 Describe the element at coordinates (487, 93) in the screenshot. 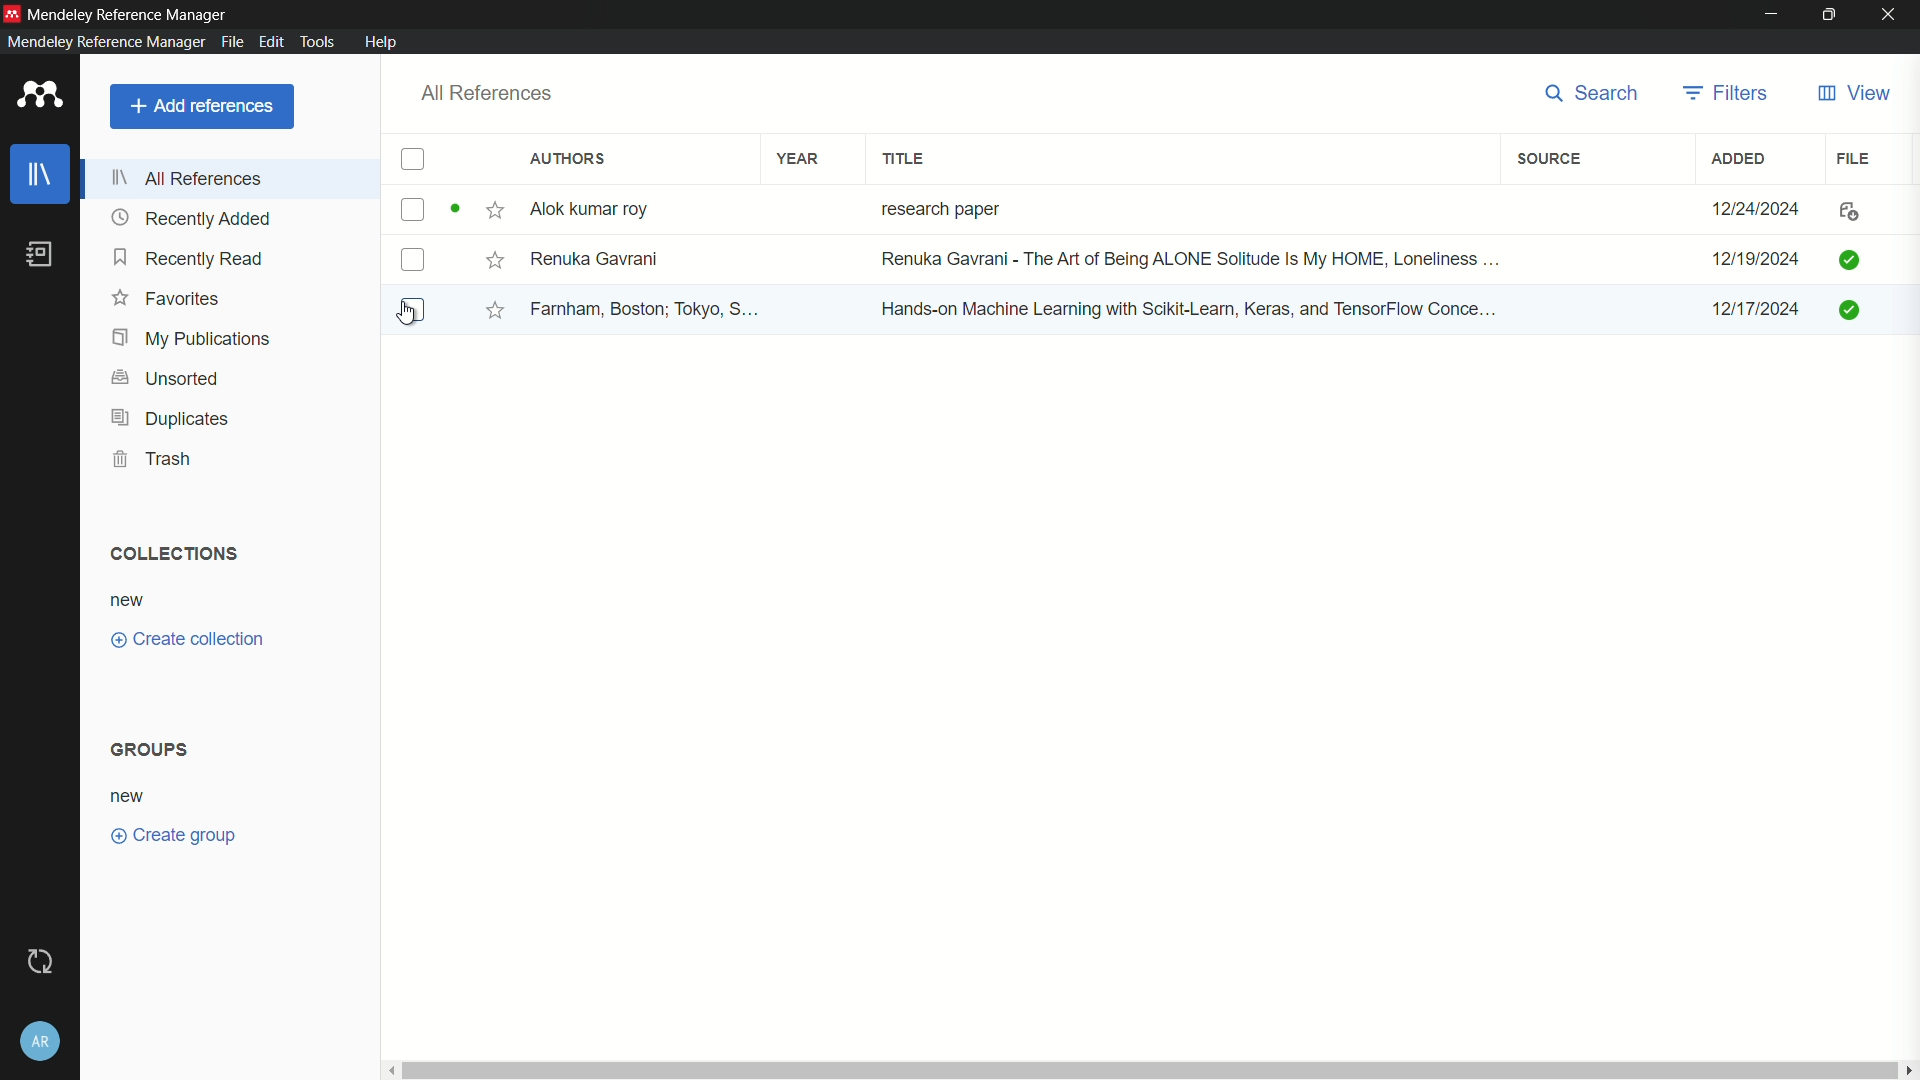

I see `all references` at that location.